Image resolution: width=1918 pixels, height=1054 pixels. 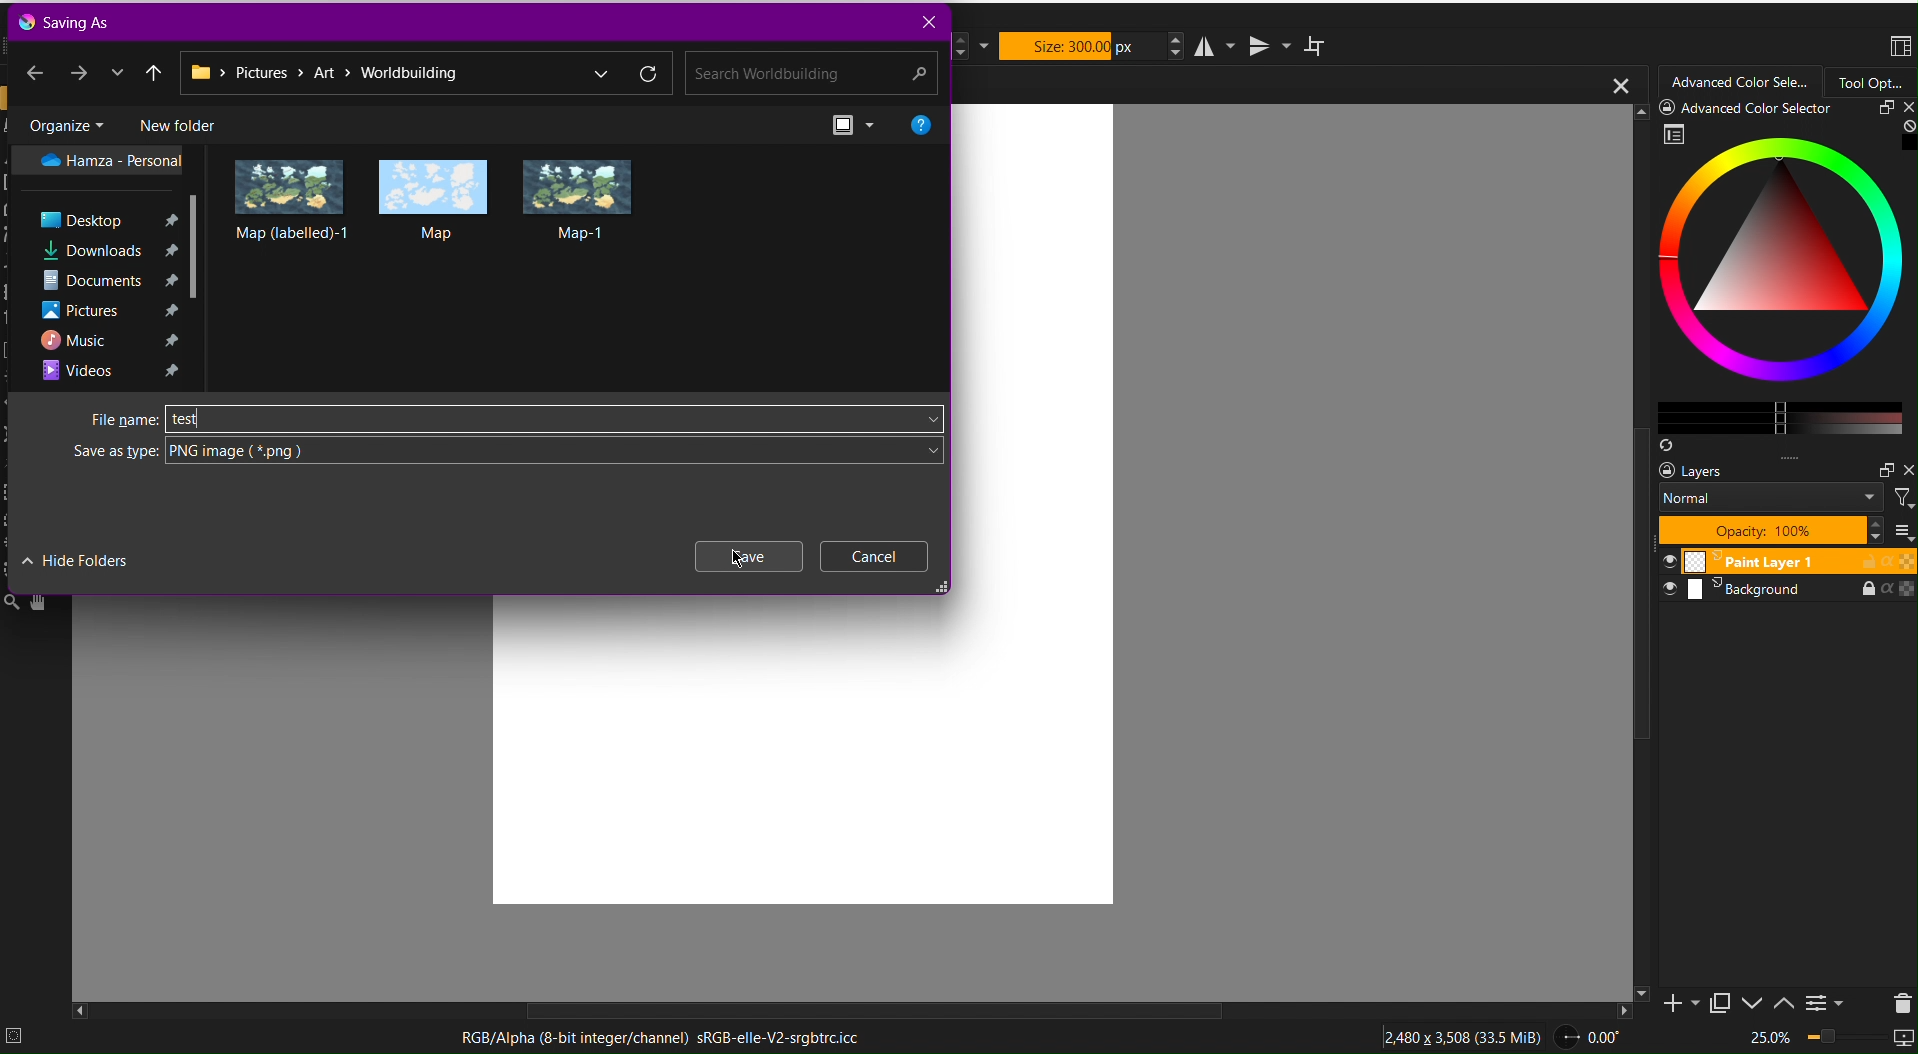 I want to click on Up, so click(x=155, y=71).